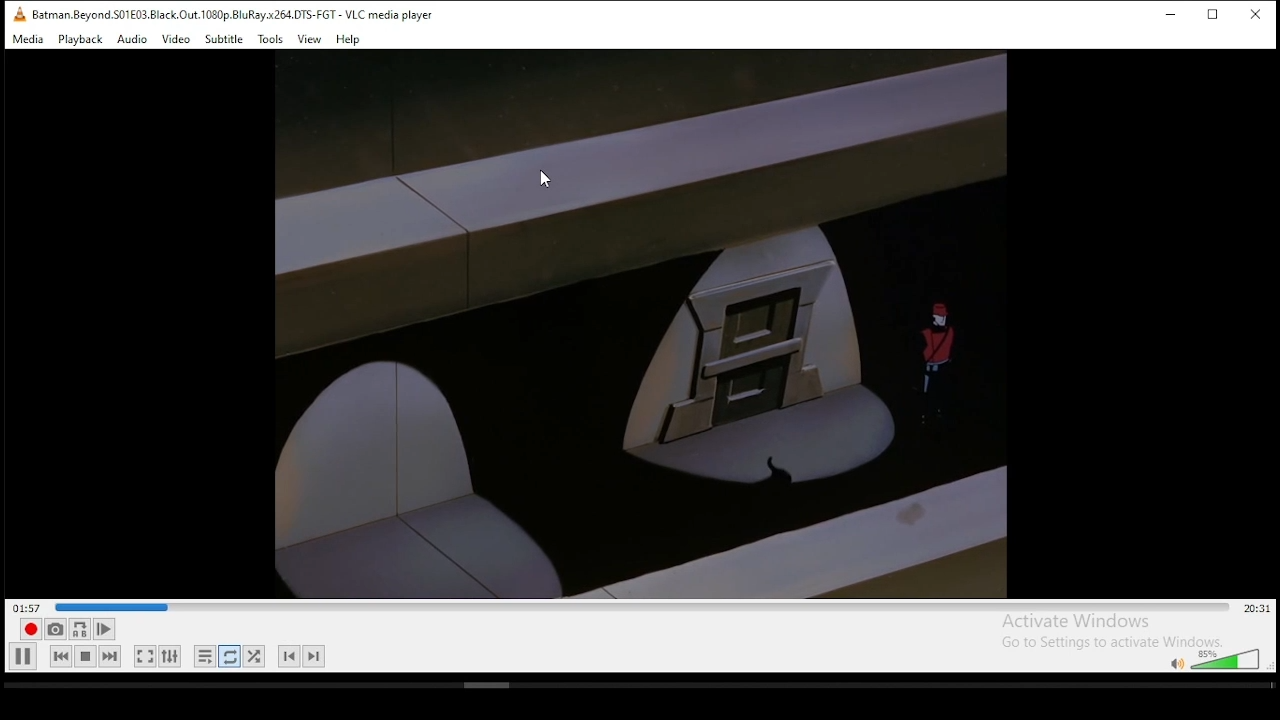 This screenshot has width=1280, height=720. I want to click on record, so click(31, 629).